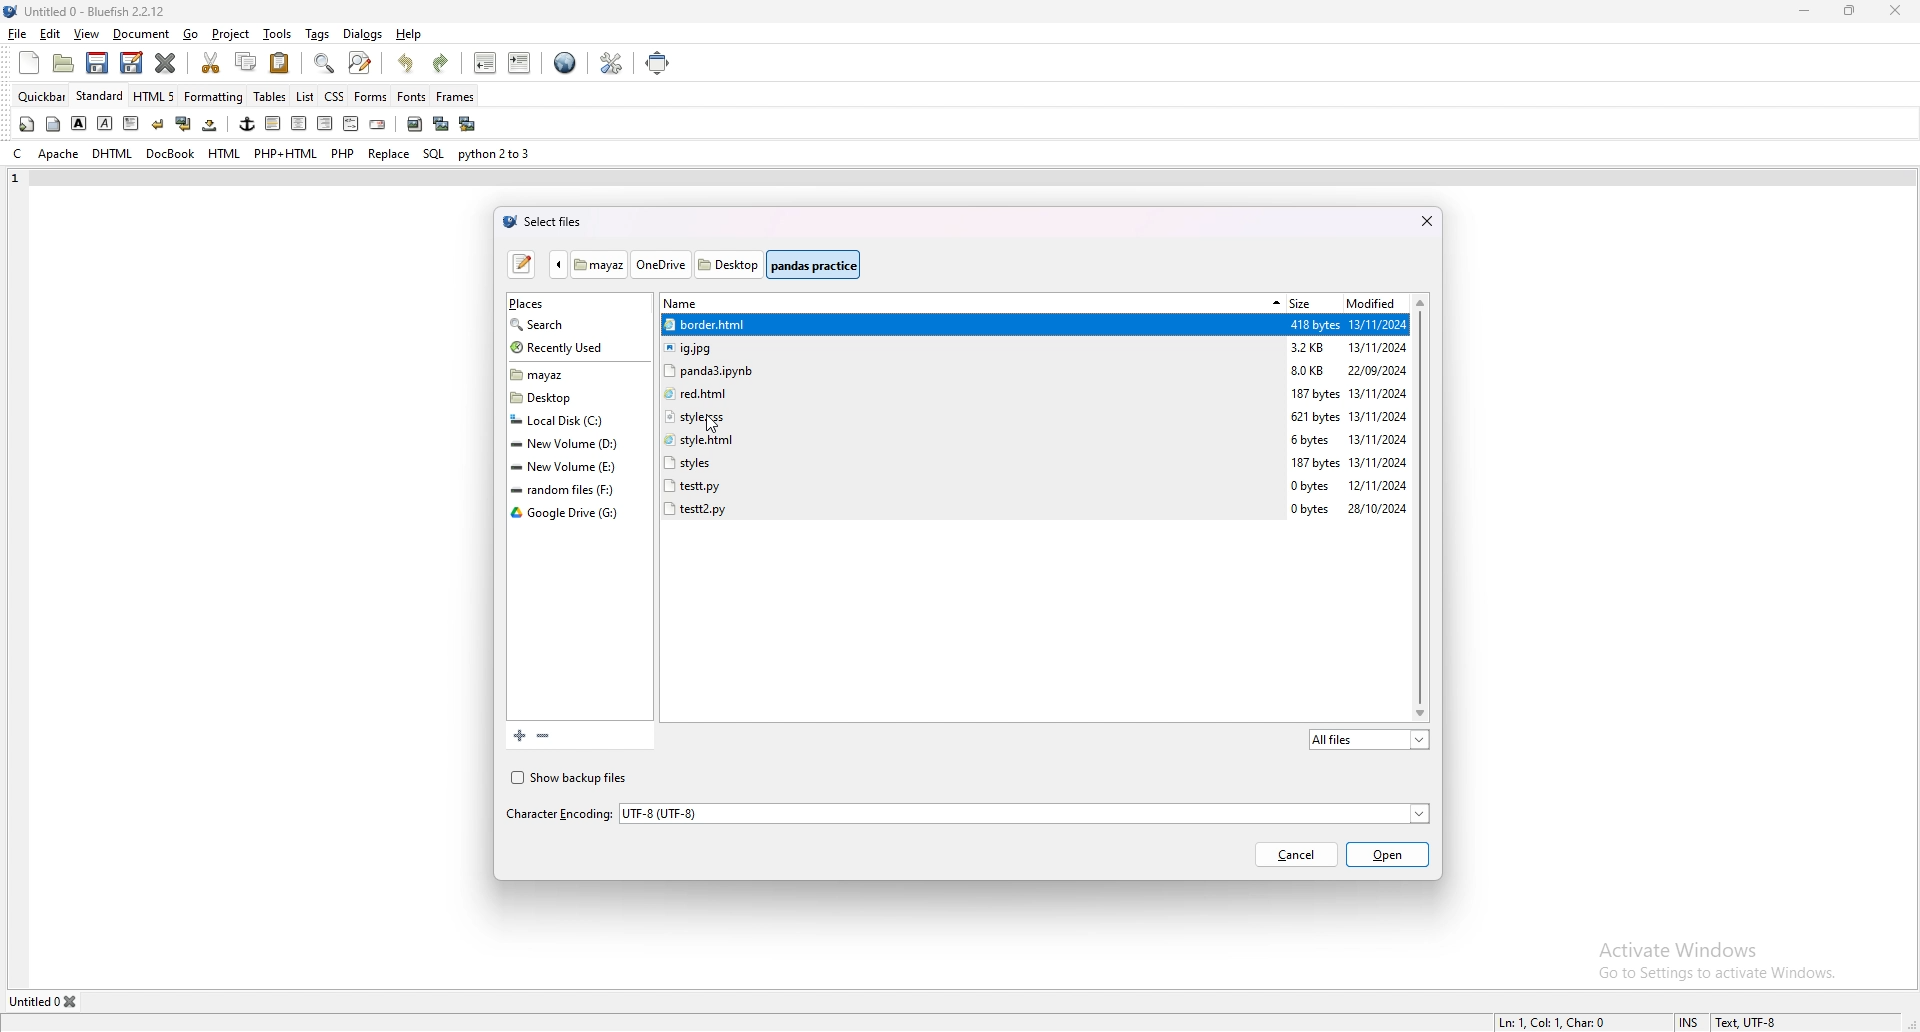 The height and width of the screenshot is (1032, 1920). Describe the element at coordinates (546, 222) in the screenshot. I see `select files` at that location.